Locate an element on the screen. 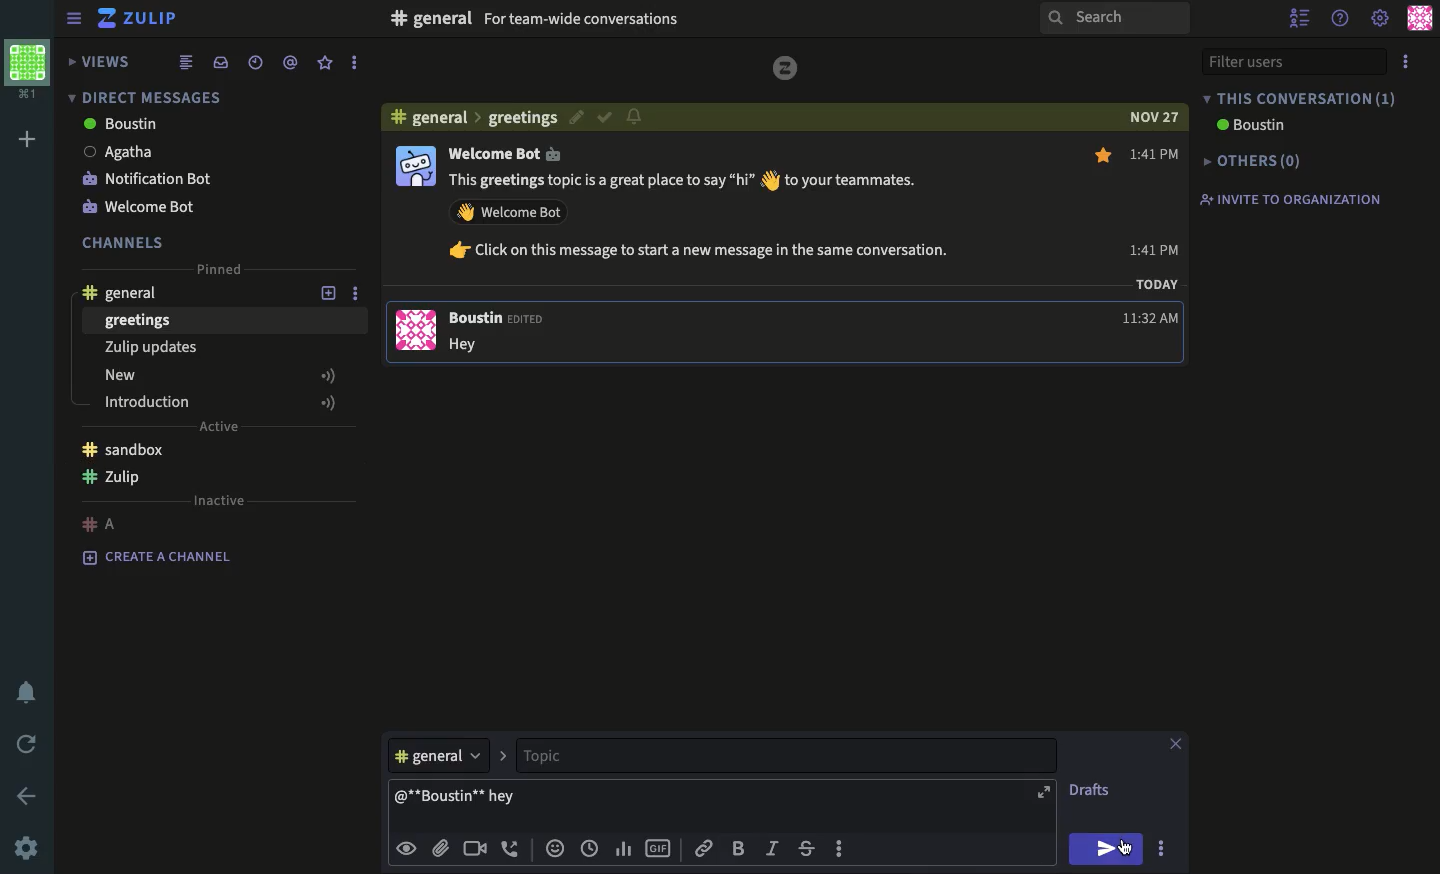 The image size is (1440, 874). Zulip is located at coordinates (138, 19).